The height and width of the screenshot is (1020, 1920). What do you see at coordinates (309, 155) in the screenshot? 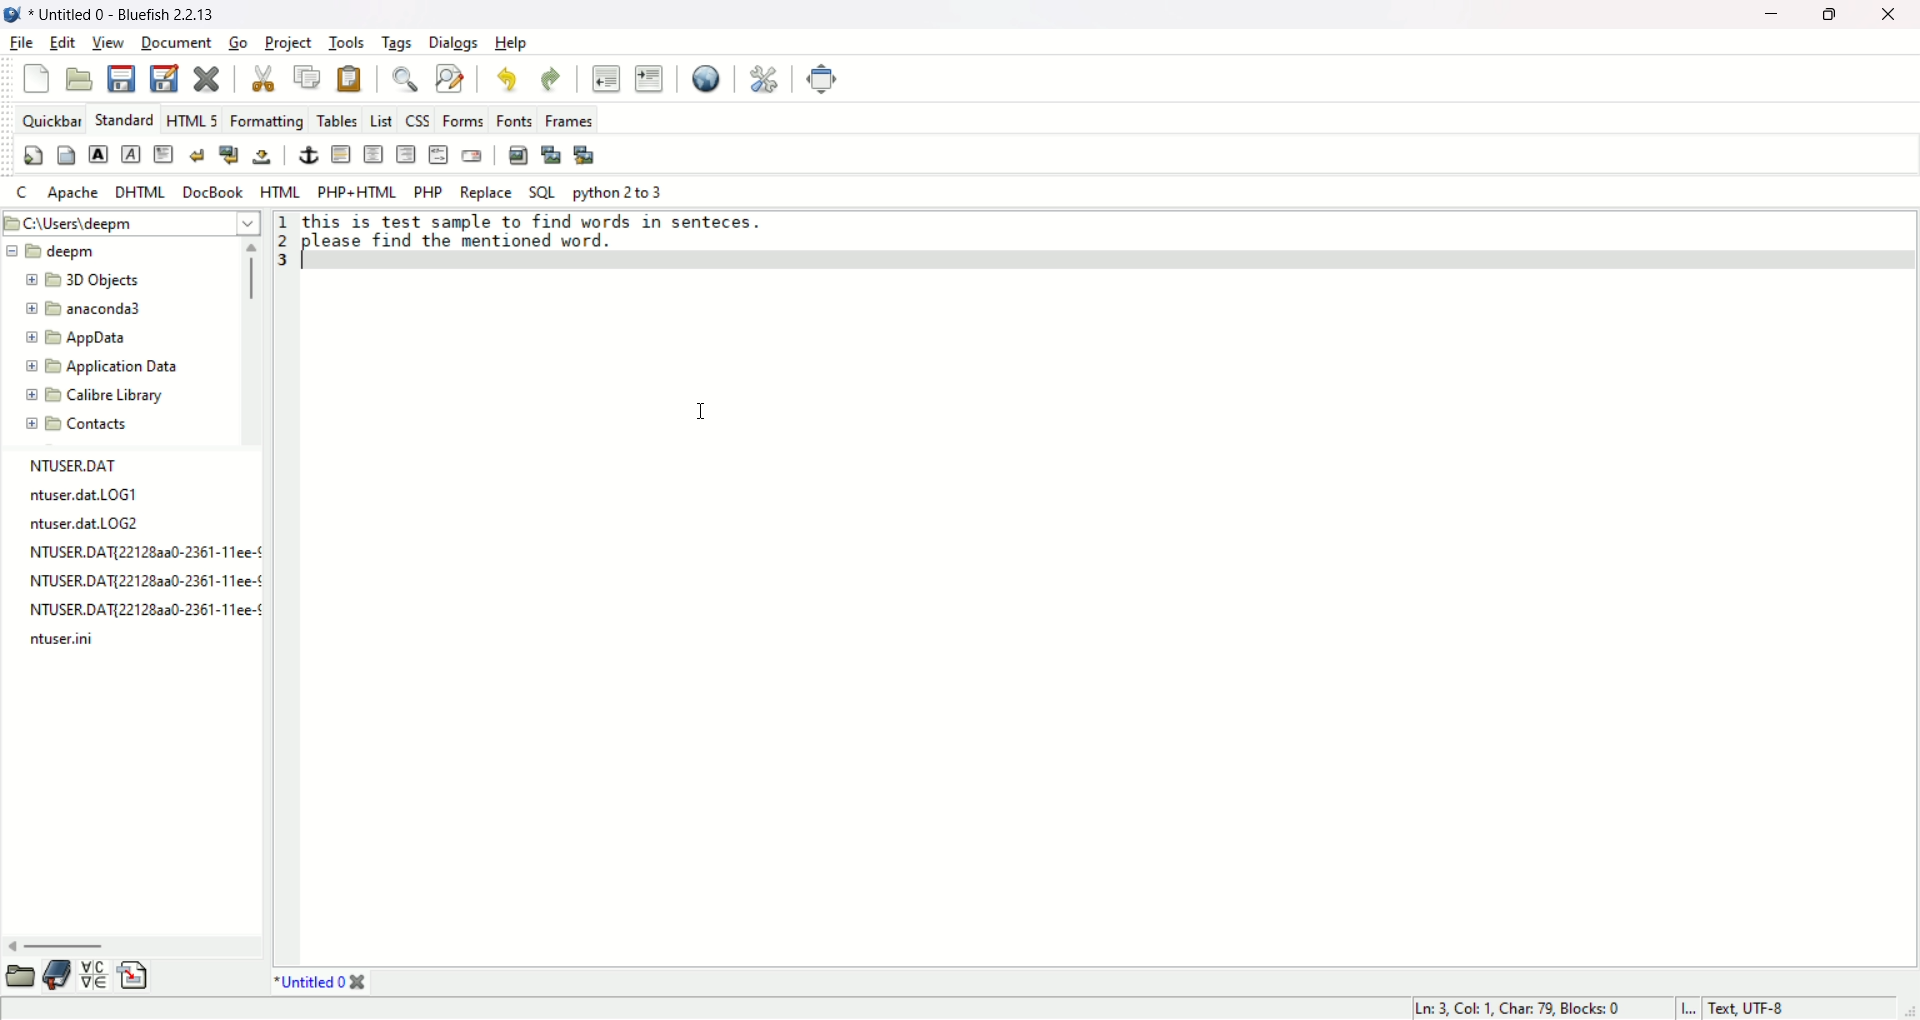
I see `anchor/hyperlink` at bounding box center [309, 155].